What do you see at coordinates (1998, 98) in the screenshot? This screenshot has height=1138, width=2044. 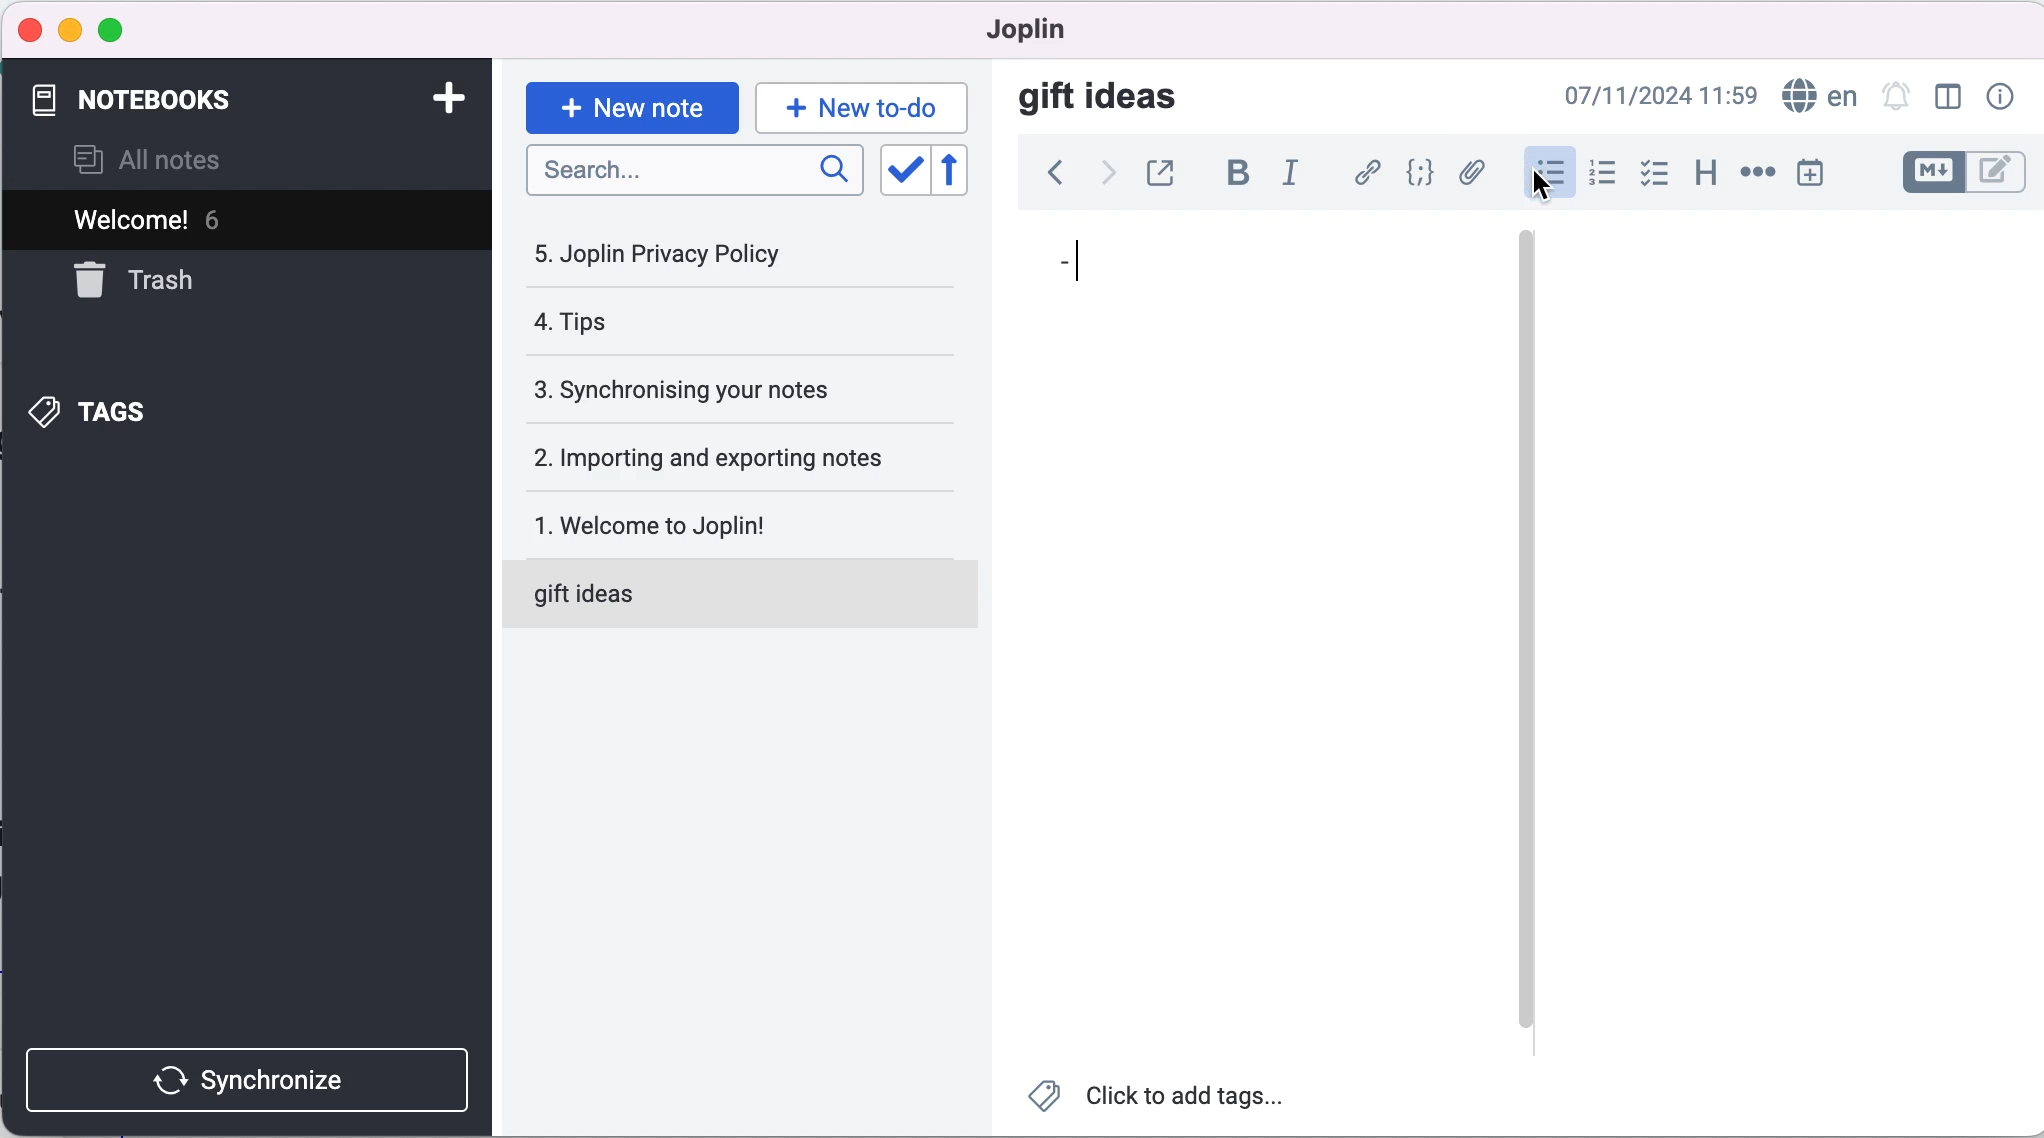 I see `note properties` at bounding box center [1998, 98].